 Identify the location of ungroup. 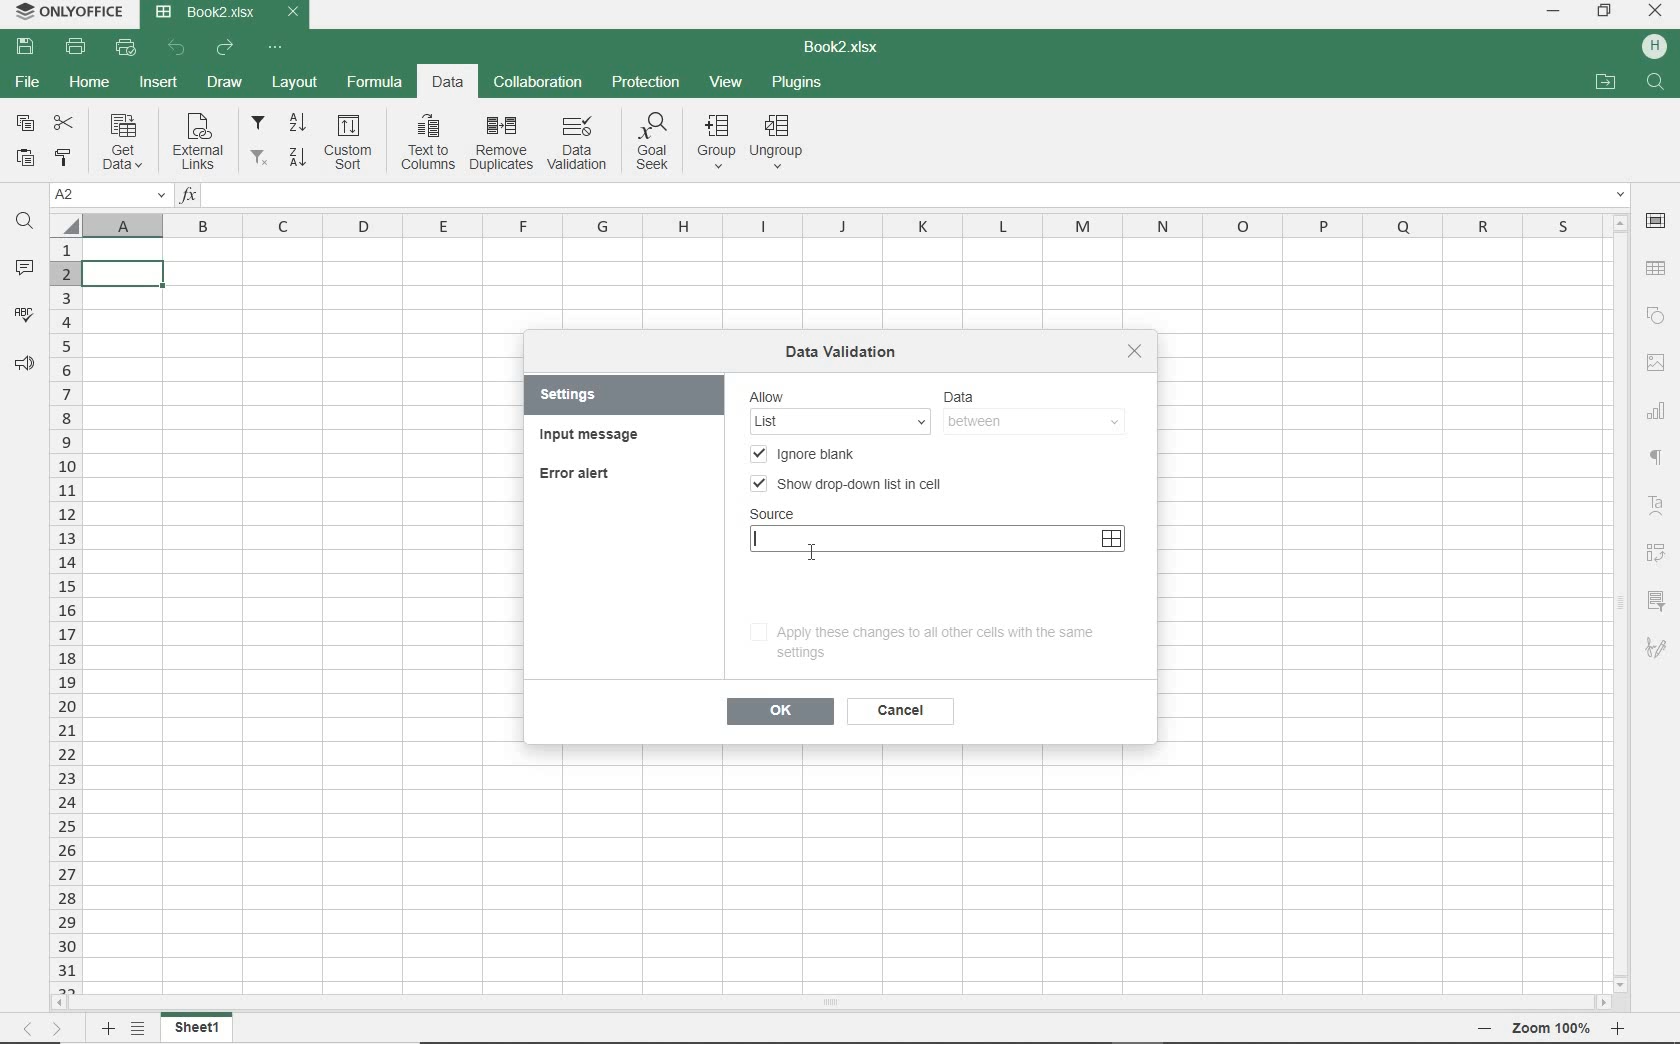
(776, 142).